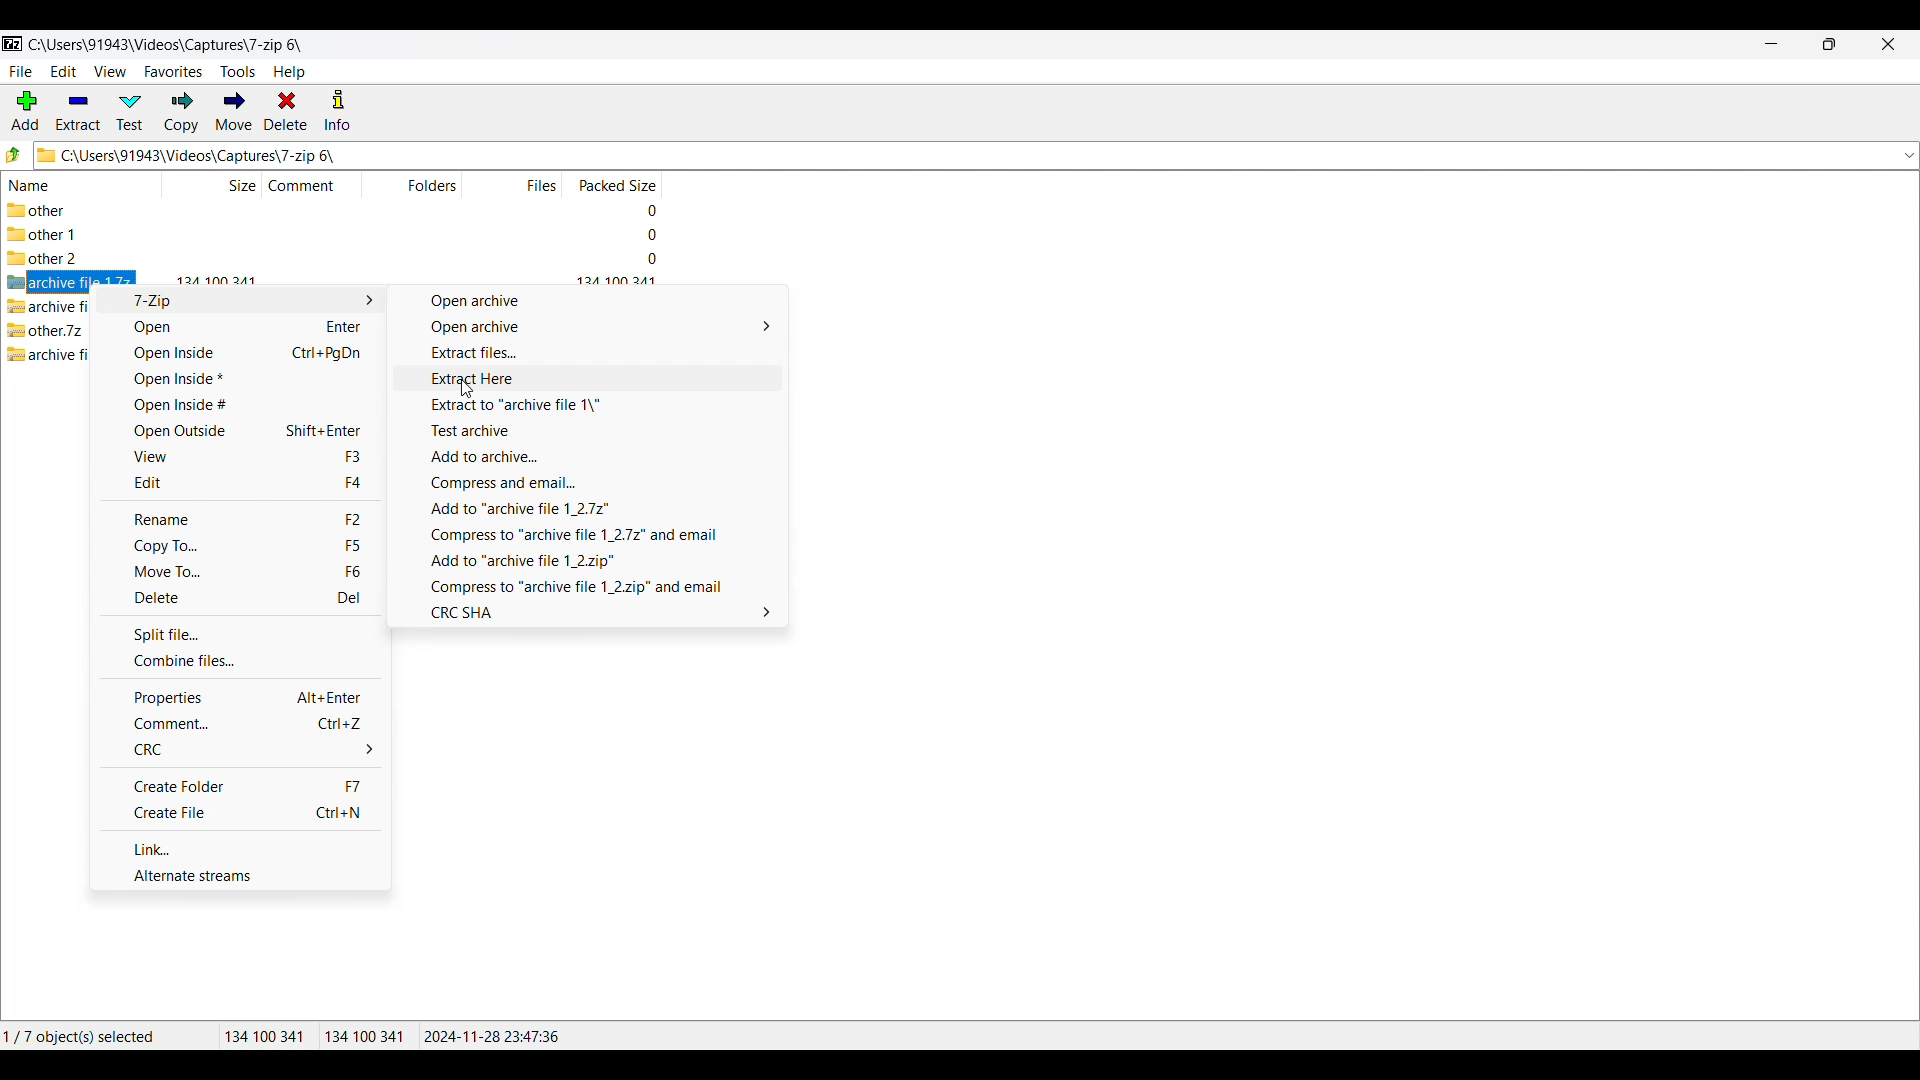  What do you see at coordinates (240, 848) in the screenshot?
I see `Link` at bounding box center [240, 848].